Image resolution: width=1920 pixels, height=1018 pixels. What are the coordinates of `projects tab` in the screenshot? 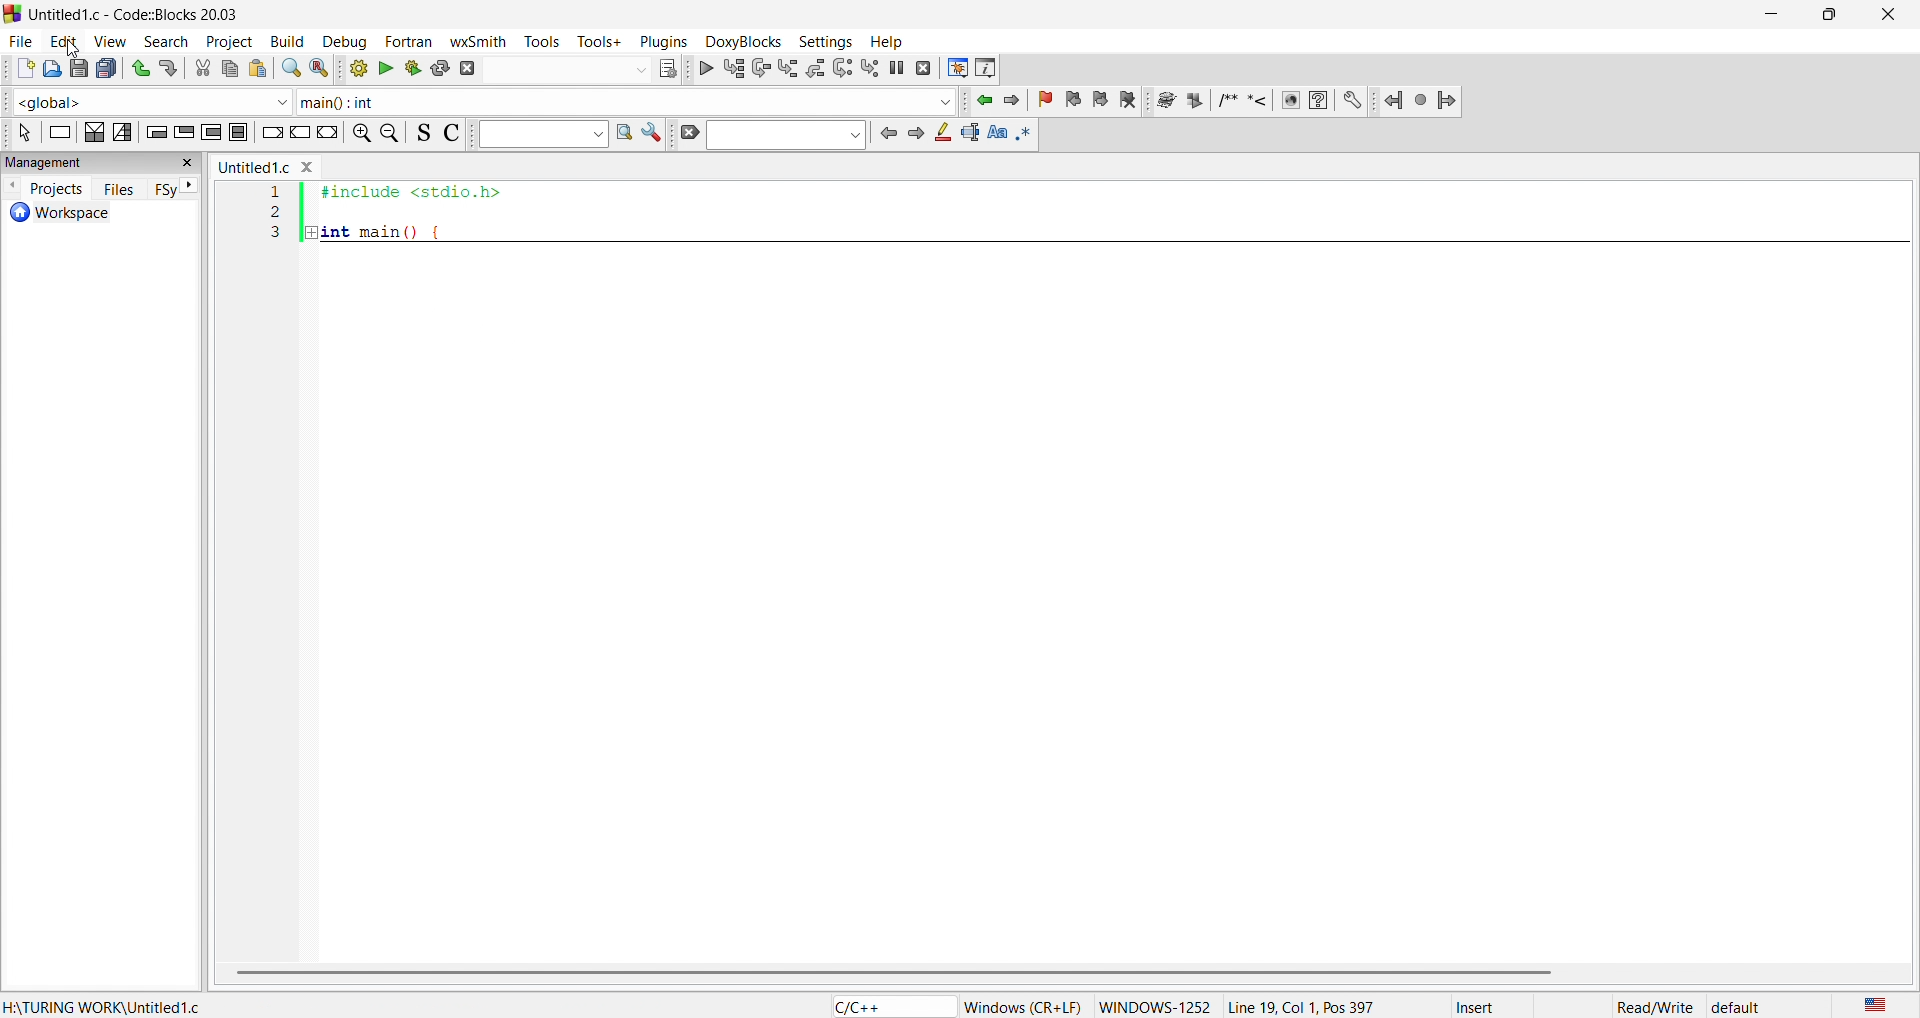 It's located at (44, 187).